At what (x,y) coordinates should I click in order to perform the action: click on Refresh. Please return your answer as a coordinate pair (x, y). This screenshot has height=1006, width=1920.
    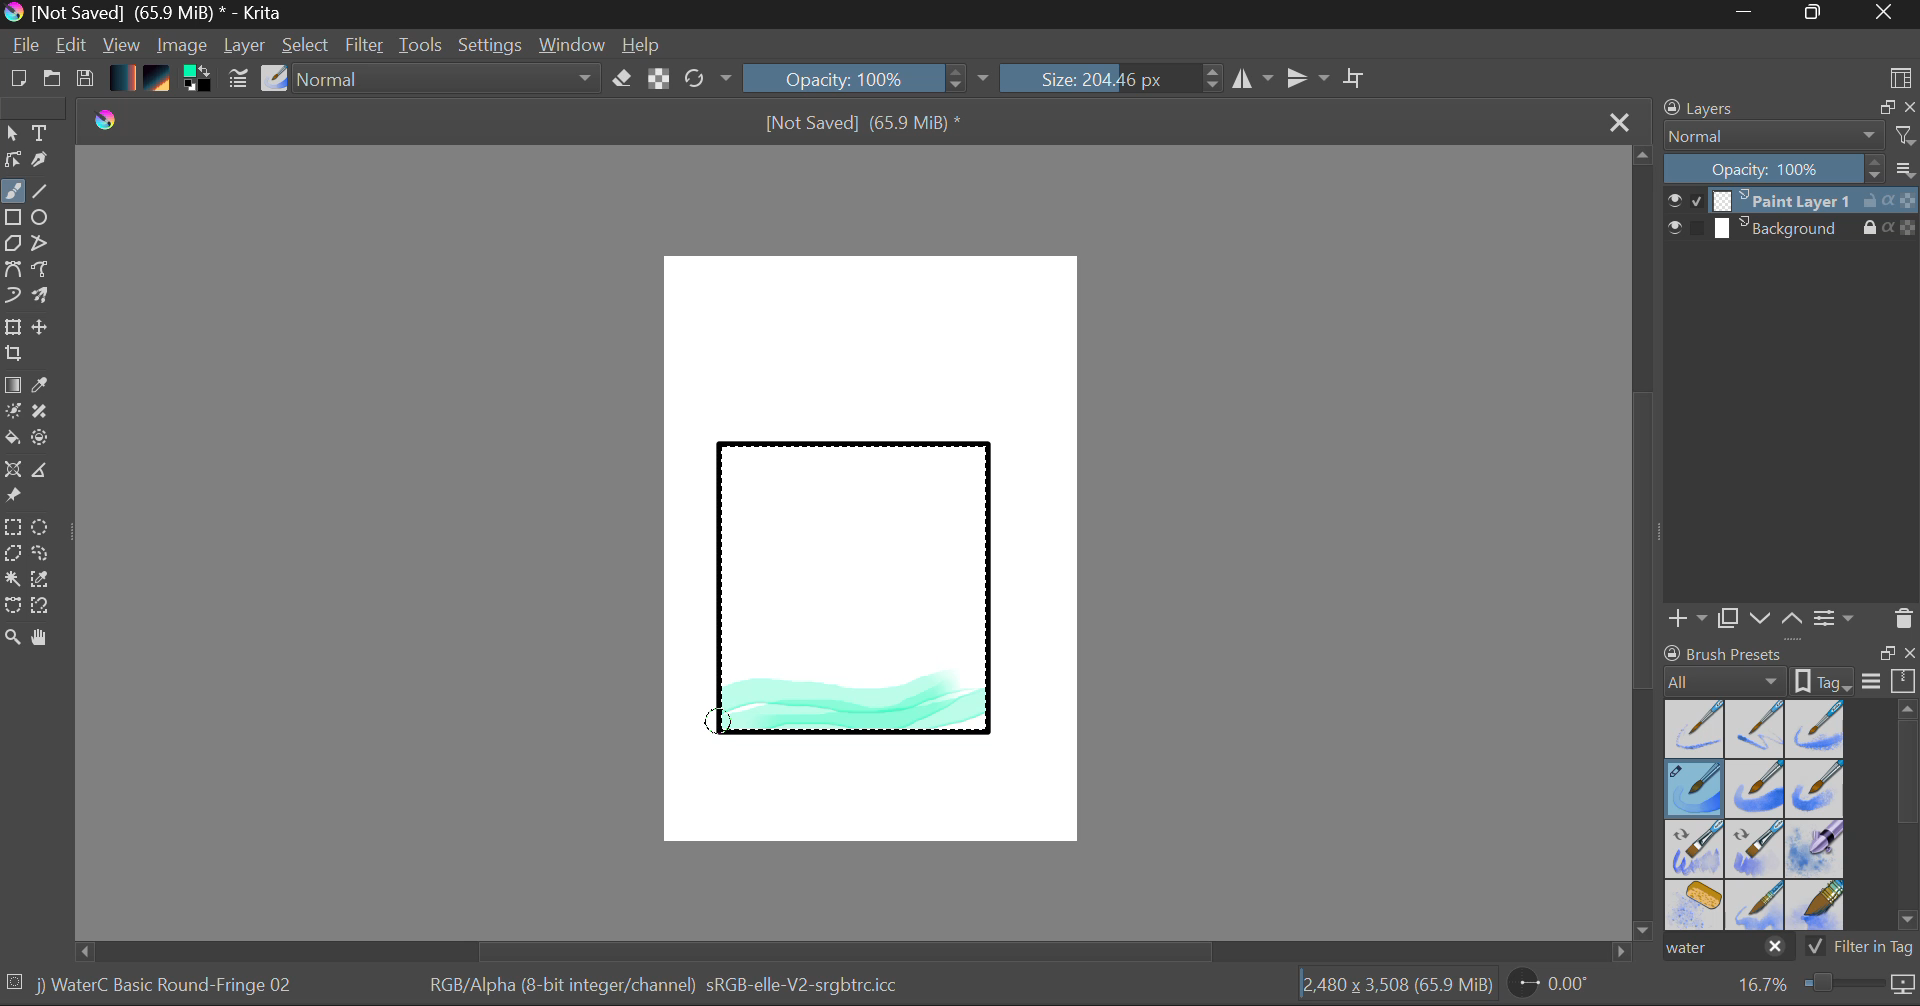
    Looking at the image, I should click on (708, 78).